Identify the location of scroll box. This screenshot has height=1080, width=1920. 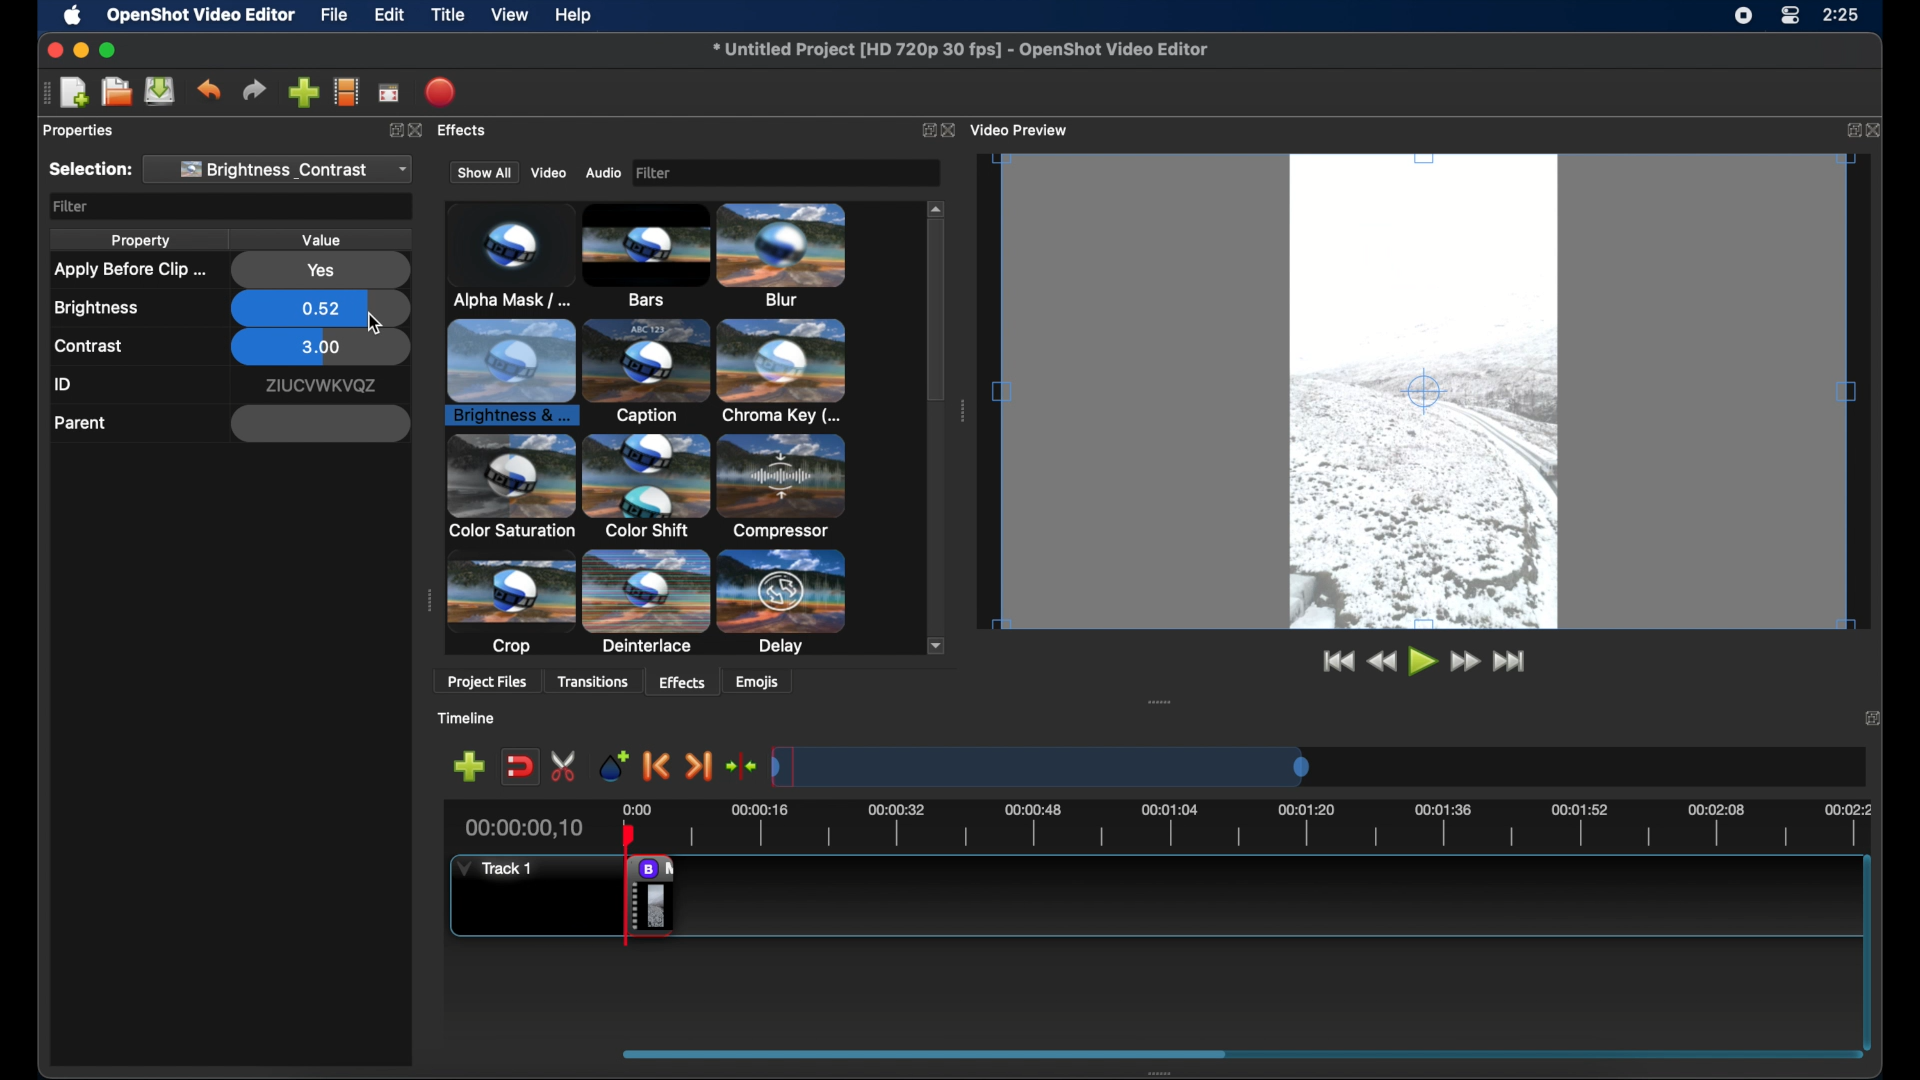
(937, 341).